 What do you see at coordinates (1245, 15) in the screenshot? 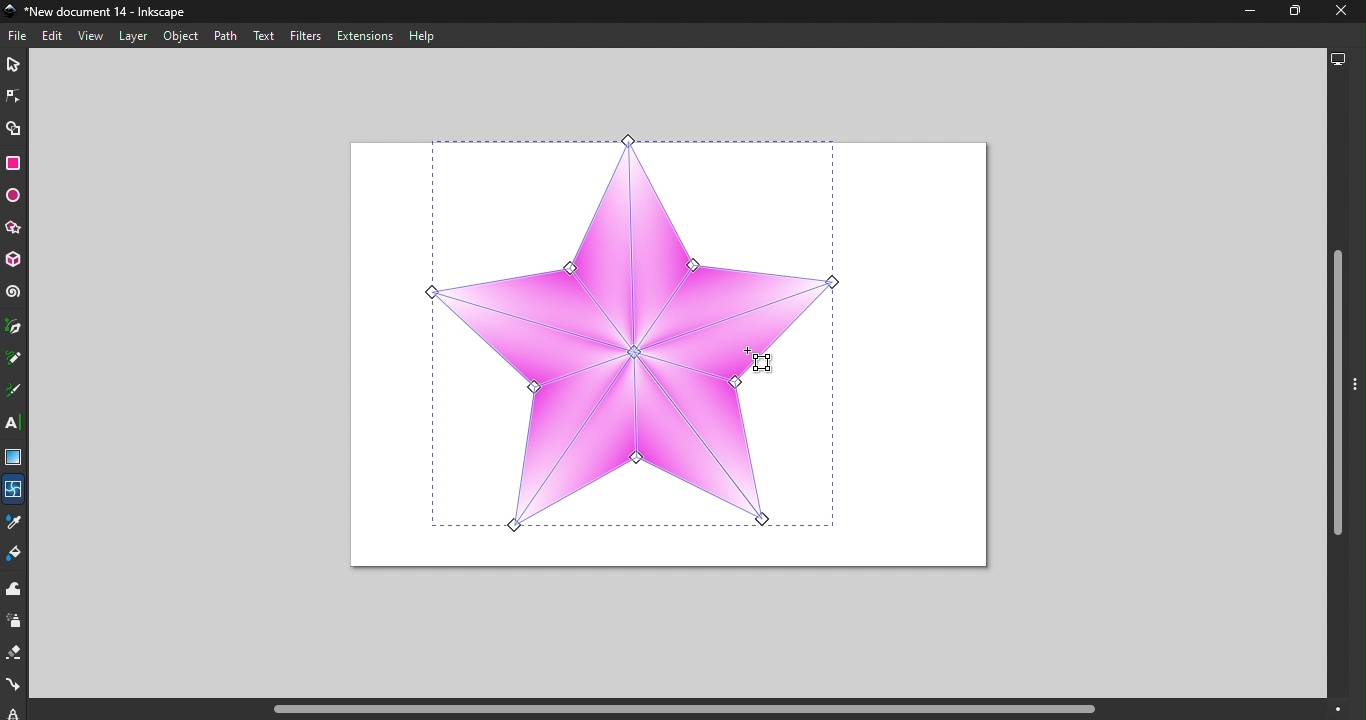
I see `Minimize` at bounding box center [1245, 15].